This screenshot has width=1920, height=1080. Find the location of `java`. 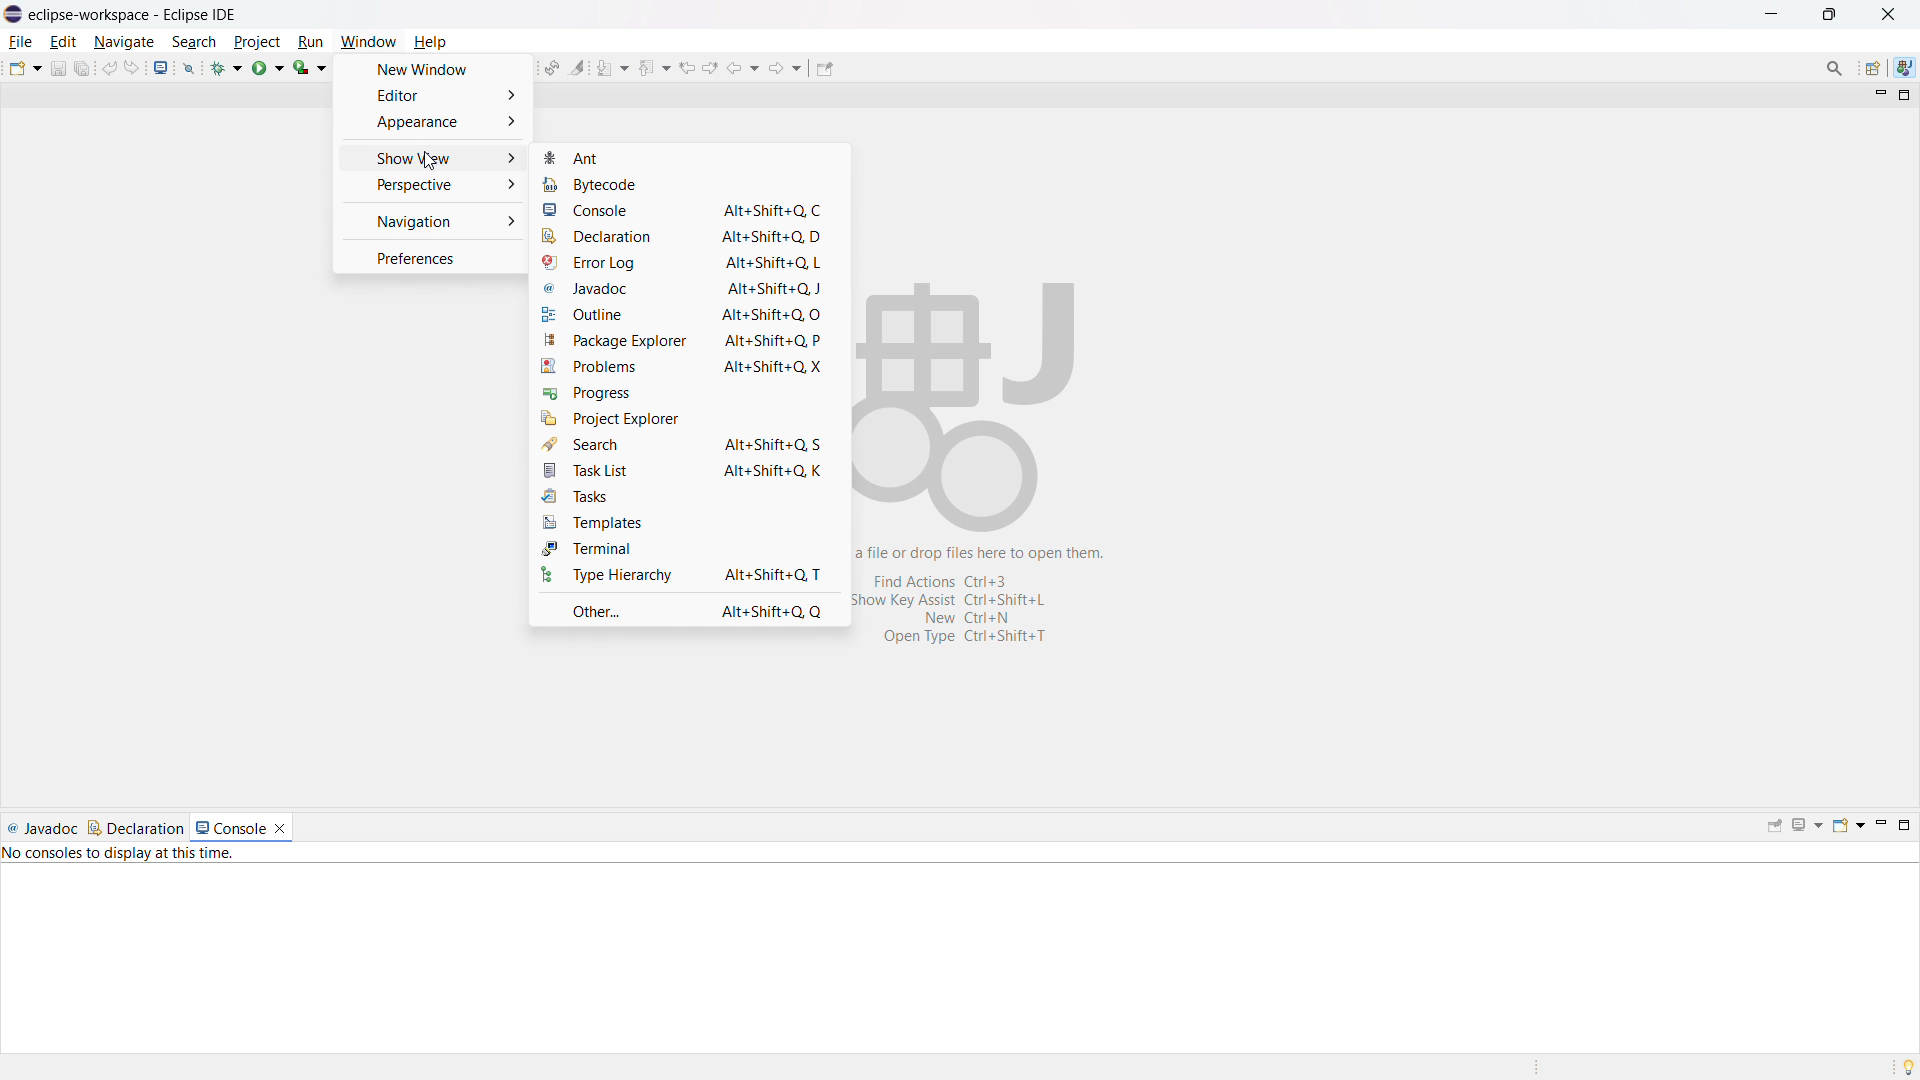

java is located at coordinates (1906, 66).